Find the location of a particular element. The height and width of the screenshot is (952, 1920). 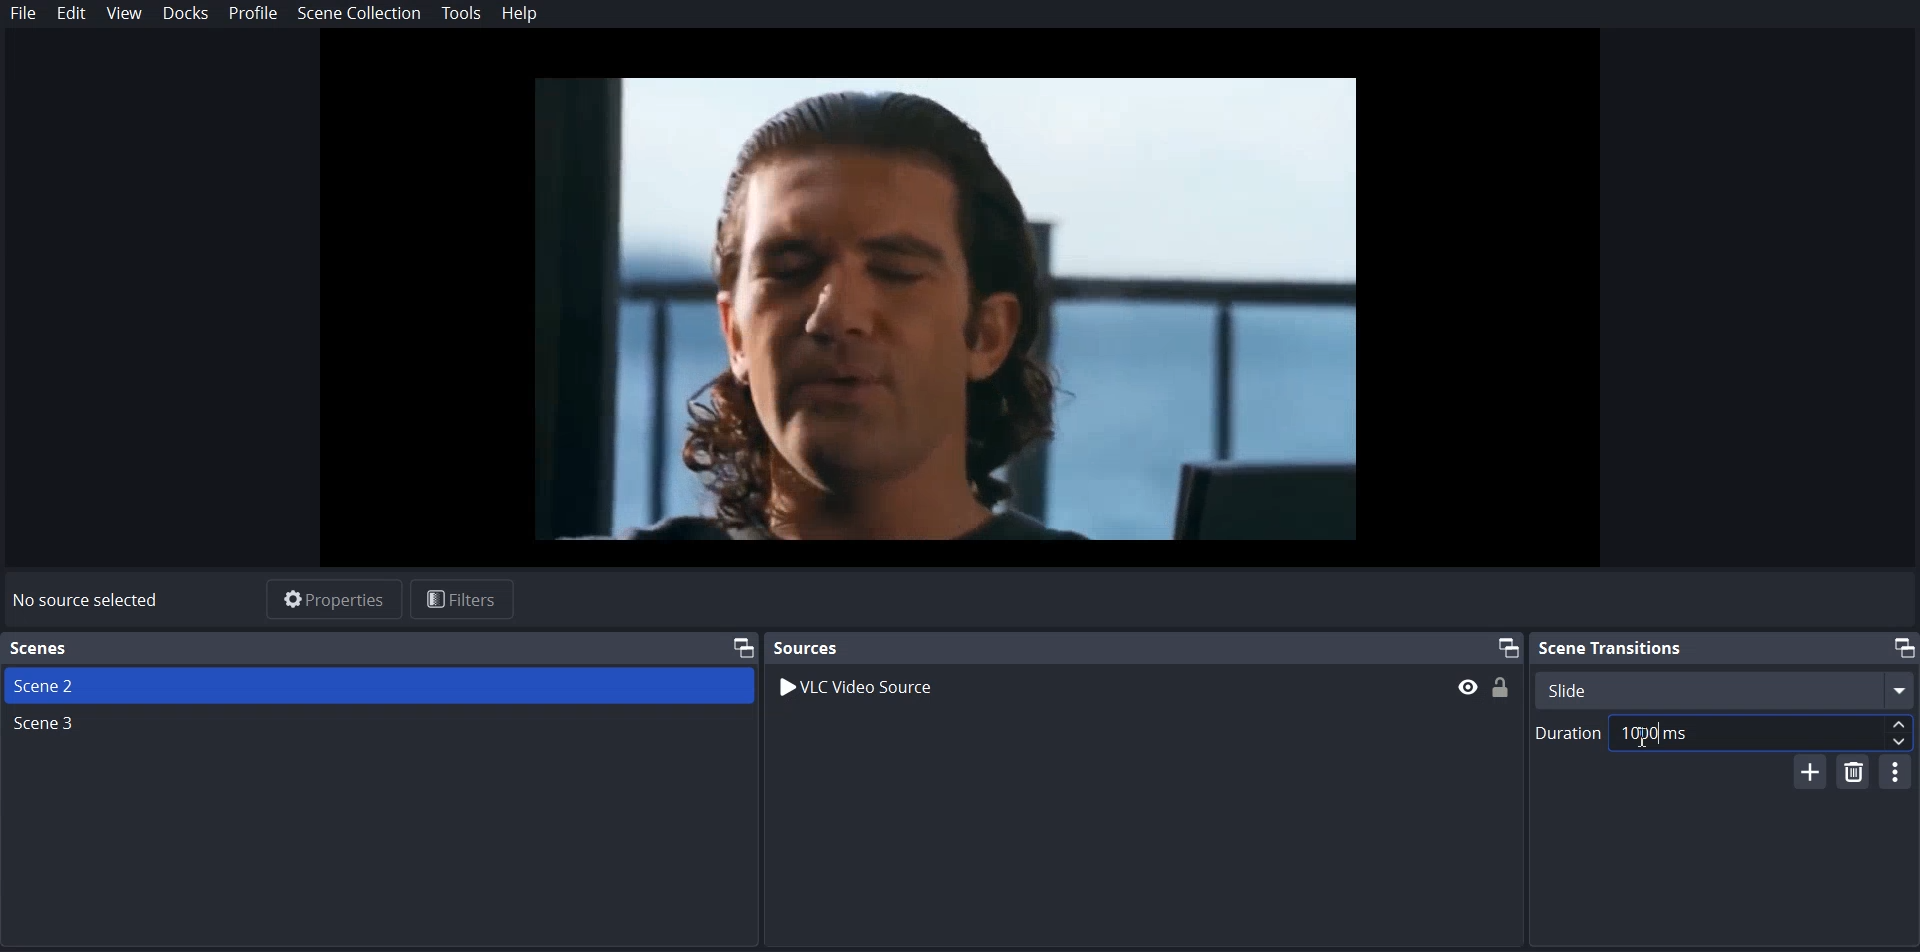

Text Cursor is located at coordinates (1641, 736).